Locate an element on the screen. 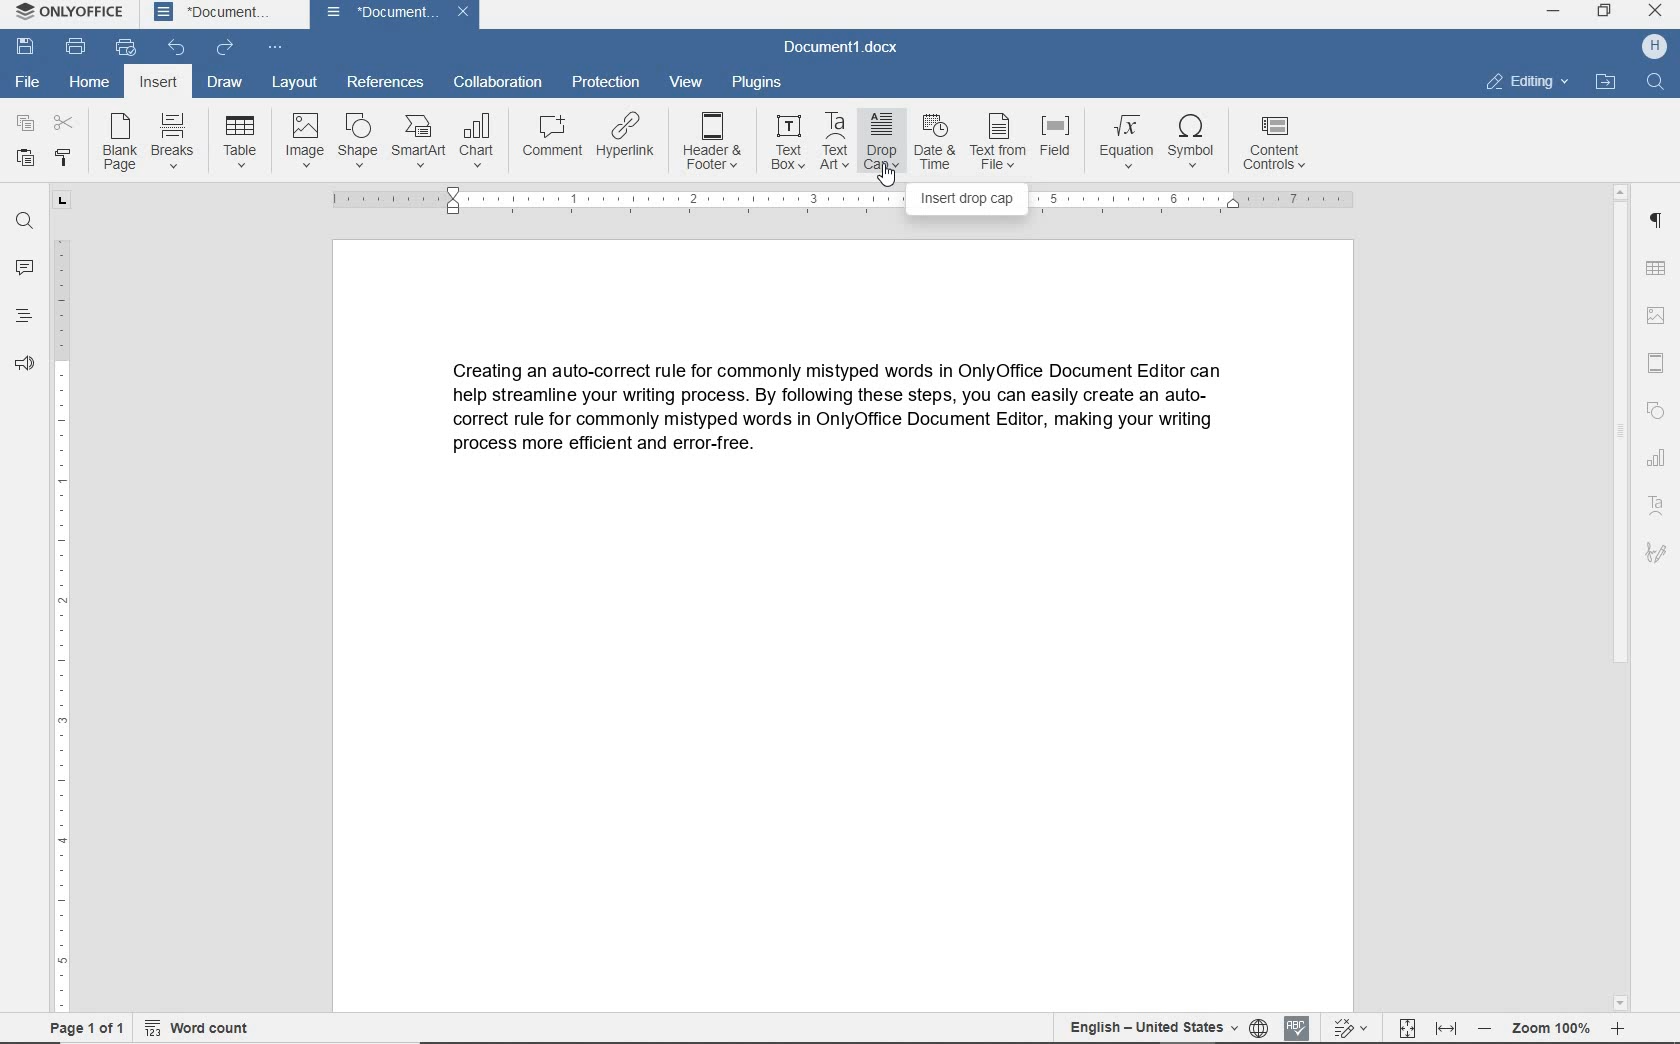  header & footer is located at coordinates (1660, 359).